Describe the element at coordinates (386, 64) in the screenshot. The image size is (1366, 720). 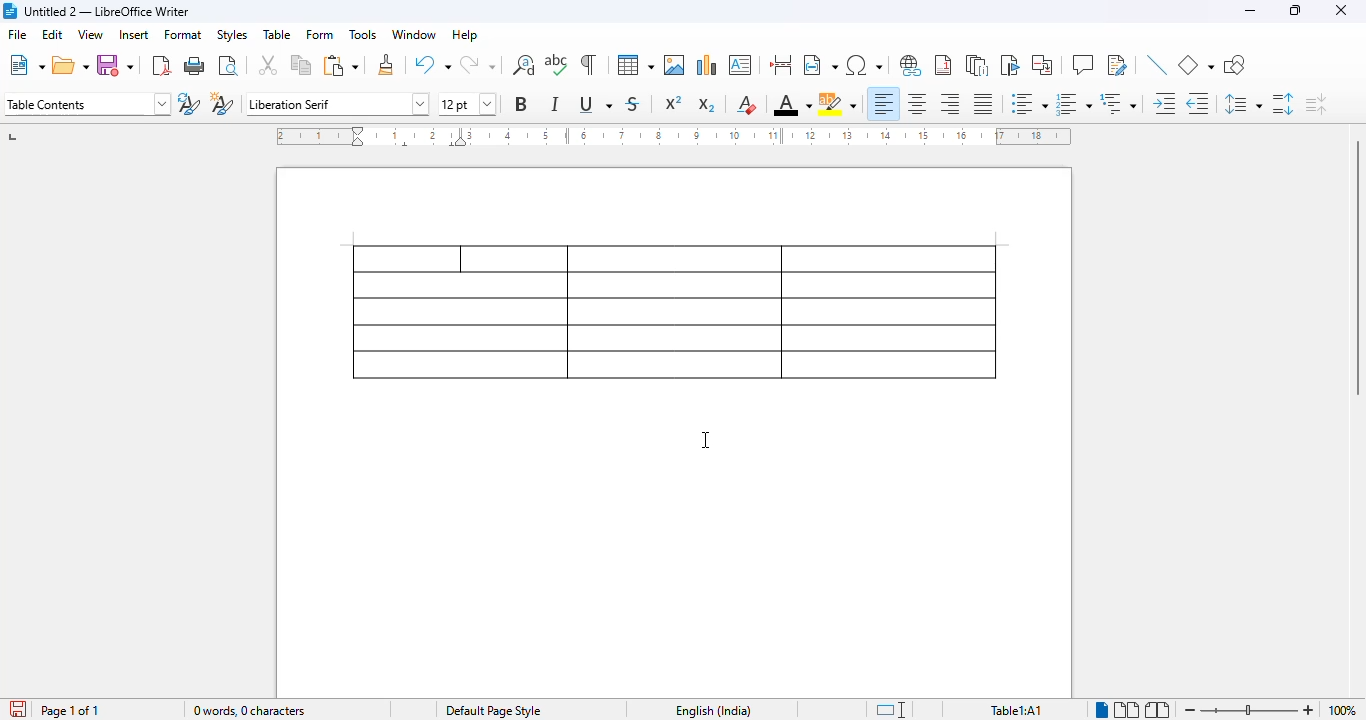
I see `clone formatting` at that location.